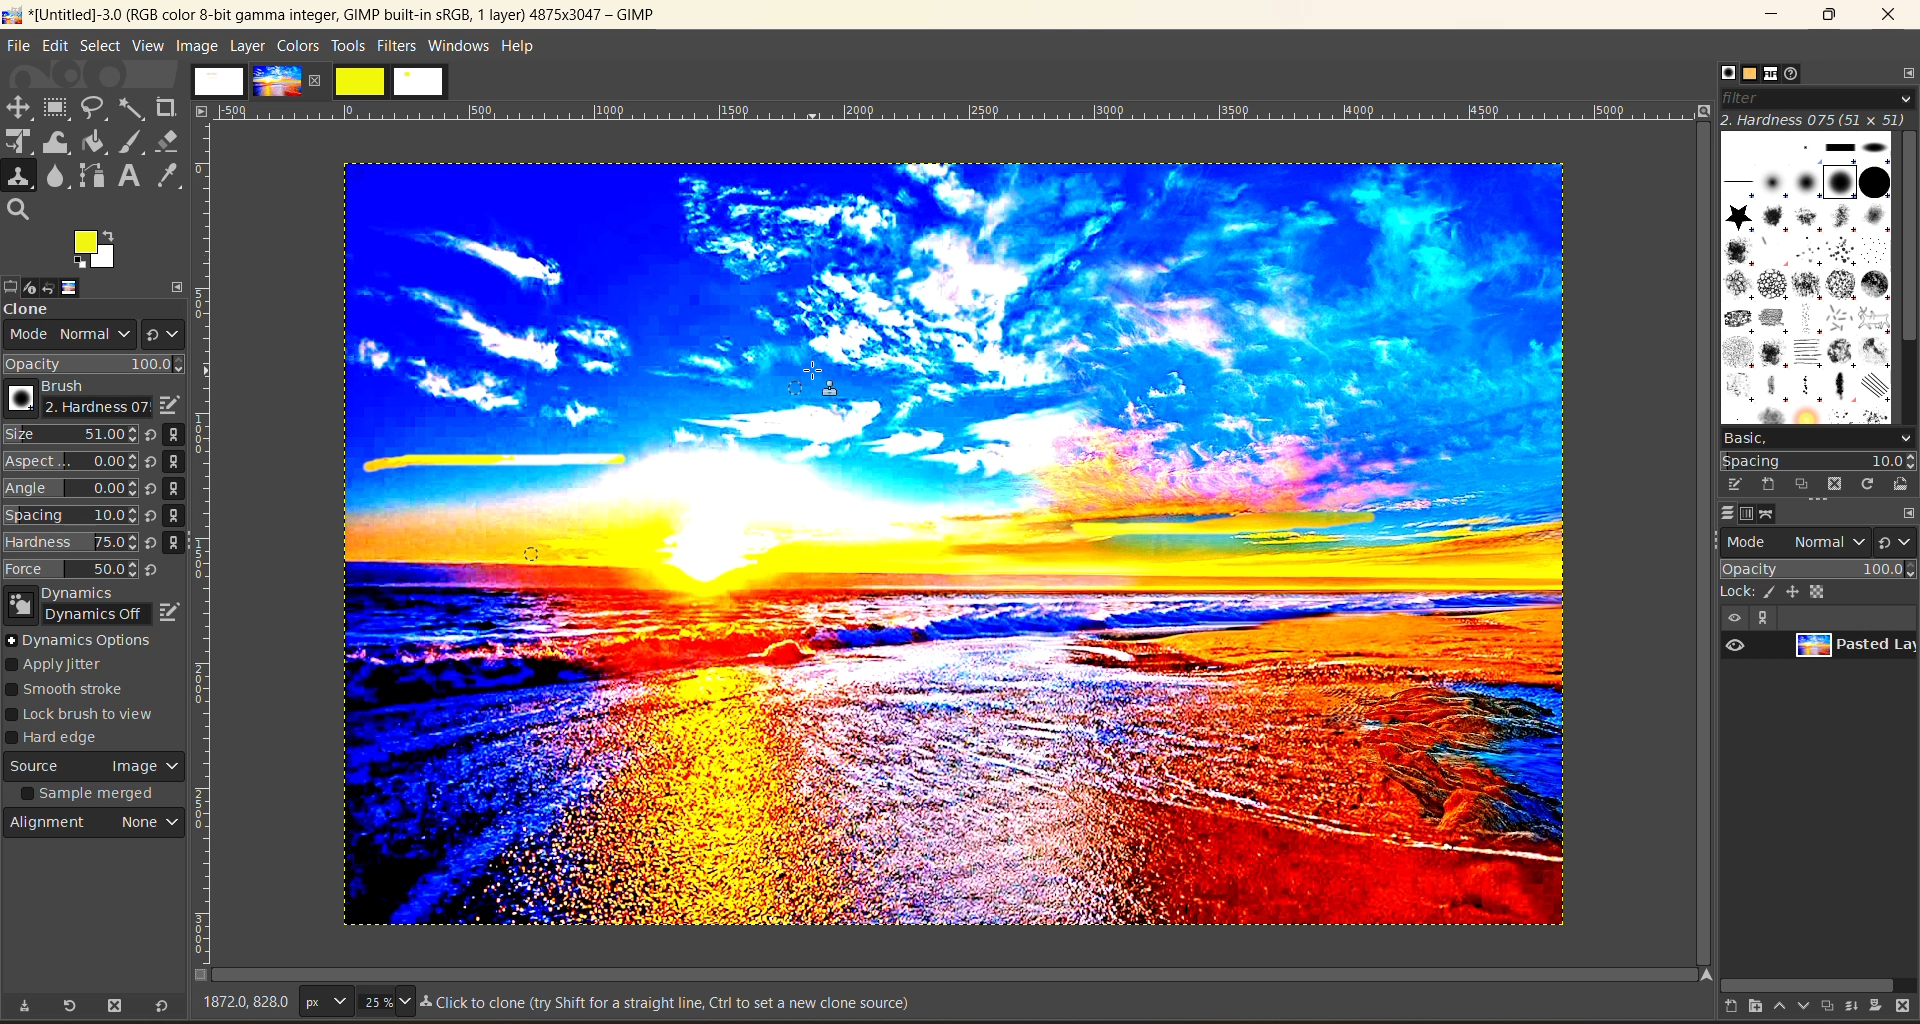 The image size is (1920, 1024). I want to click on undo, so click(61, 286).